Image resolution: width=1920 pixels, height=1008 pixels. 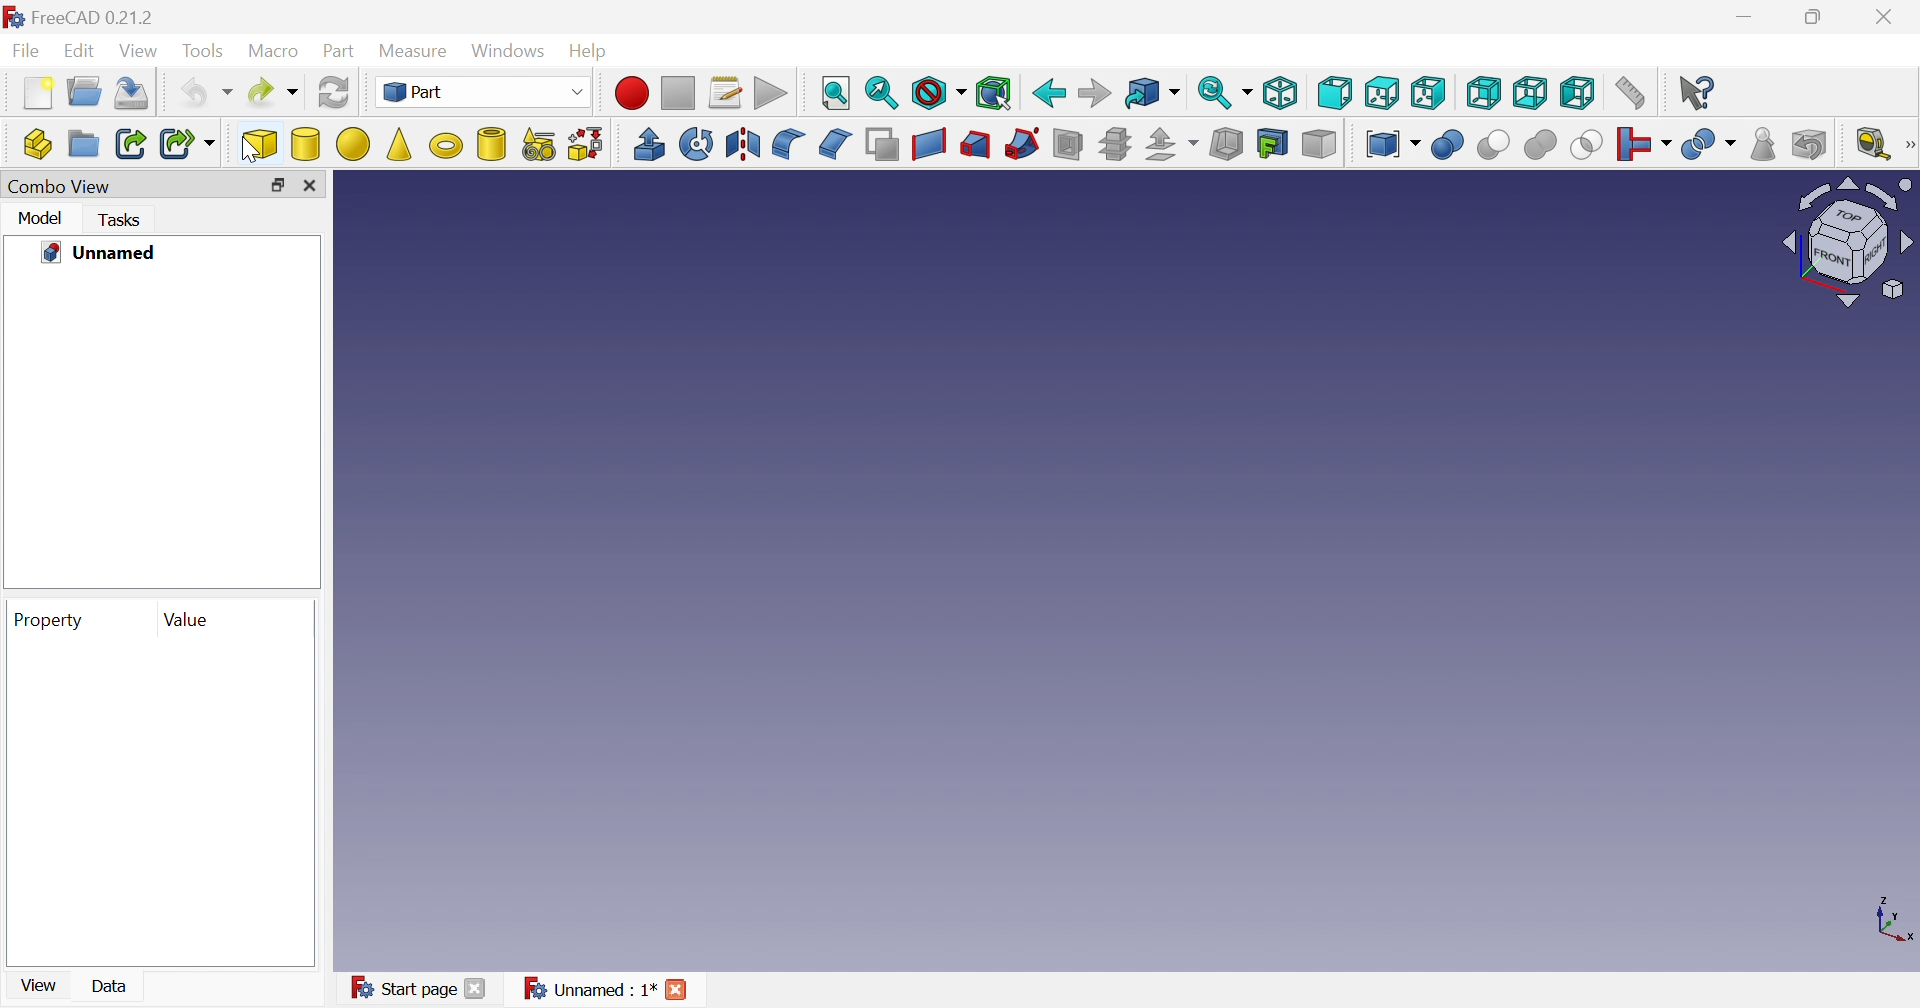 I want to click on Left, so click(x=1577, y=94).